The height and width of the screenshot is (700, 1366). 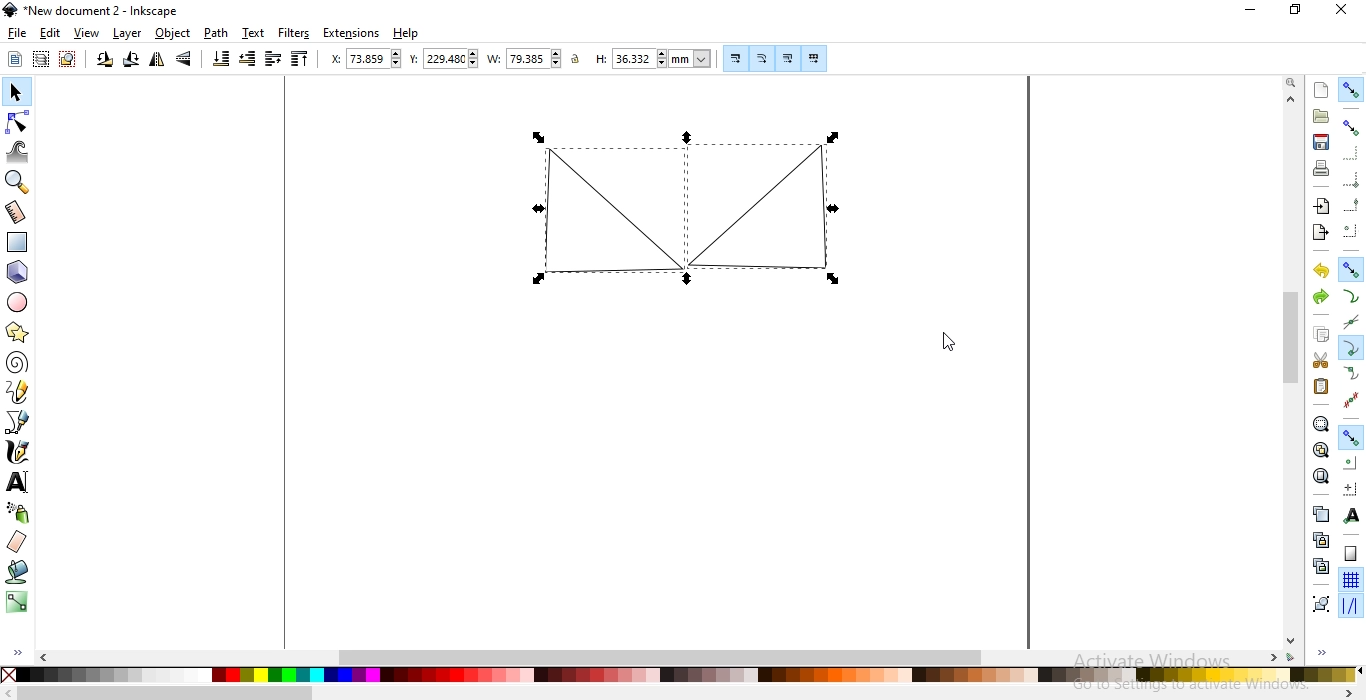 I want to click on close, so click(x=1340, y=14).